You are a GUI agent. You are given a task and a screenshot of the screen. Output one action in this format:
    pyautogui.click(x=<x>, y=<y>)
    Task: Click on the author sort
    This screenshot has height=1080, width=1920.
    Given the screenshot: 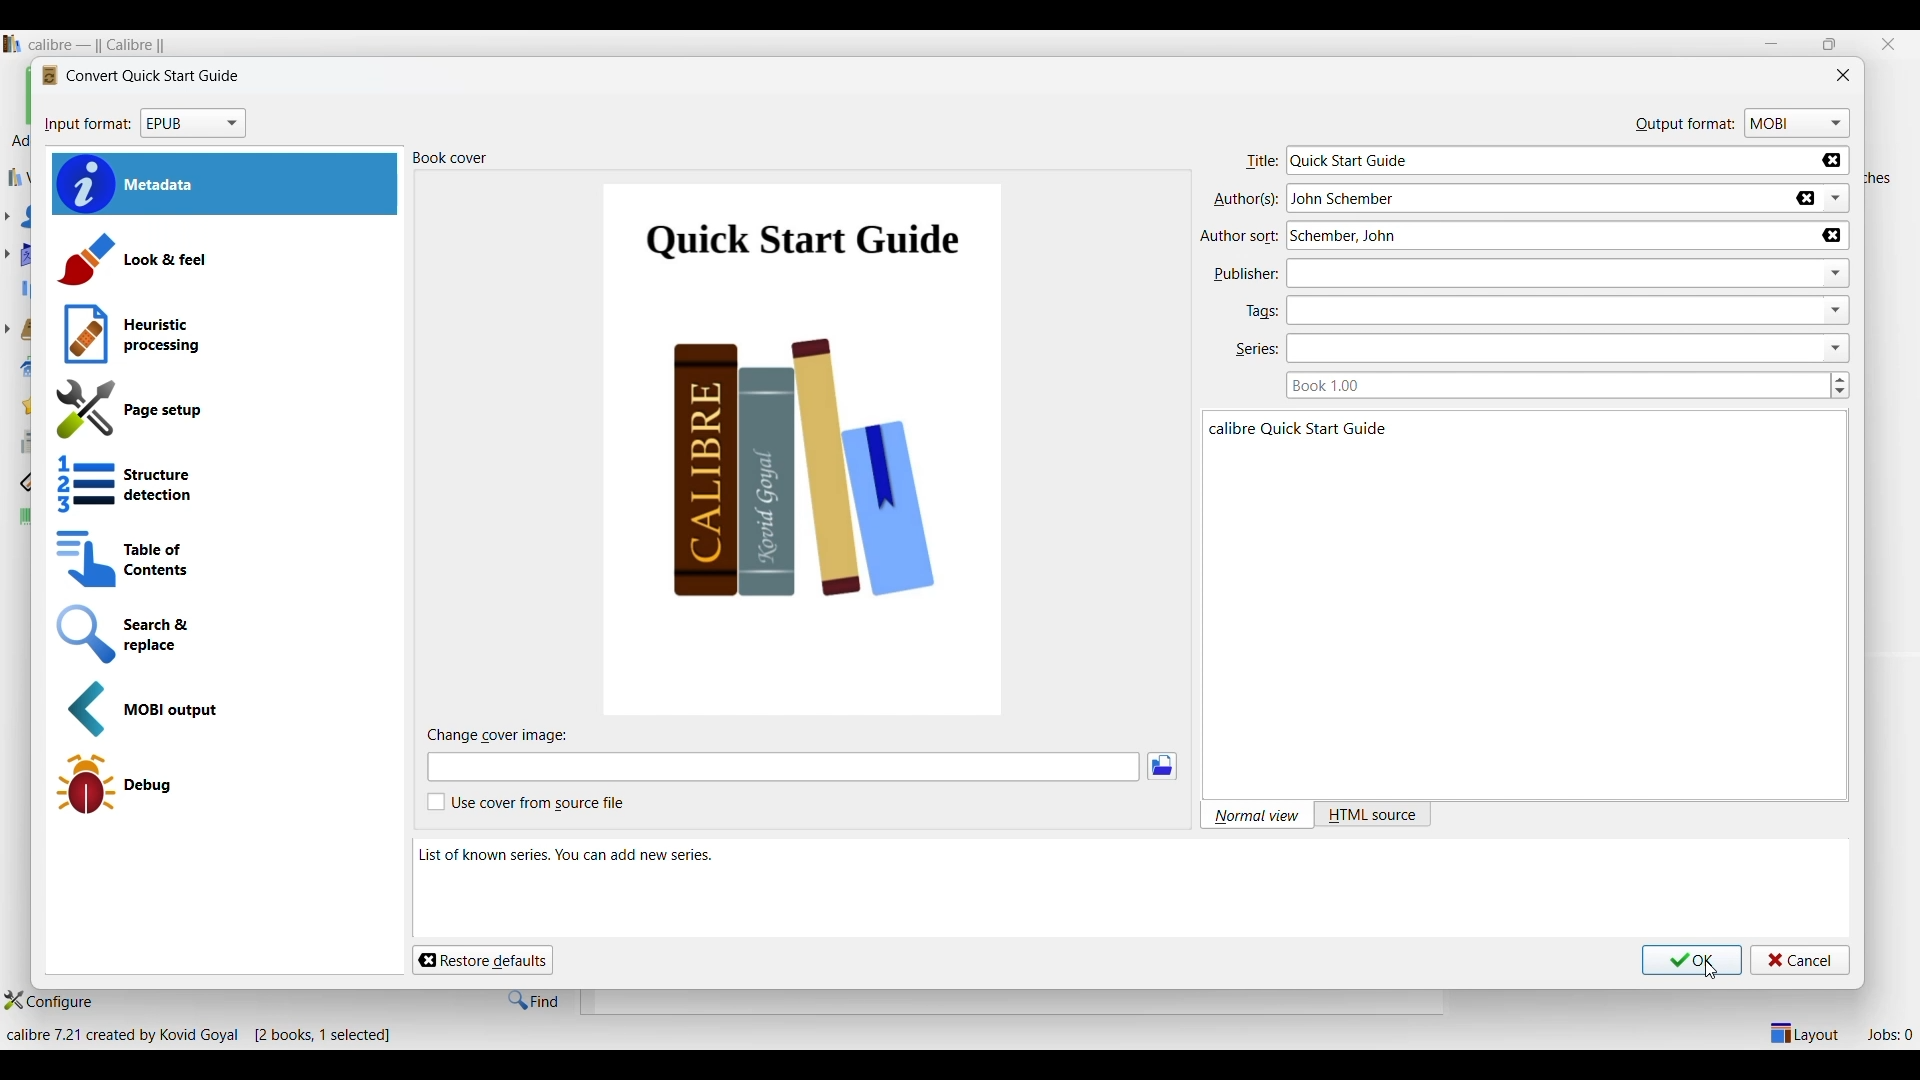 What is the action you would take?
    pyautogui.click(x=1241, y=235)
    